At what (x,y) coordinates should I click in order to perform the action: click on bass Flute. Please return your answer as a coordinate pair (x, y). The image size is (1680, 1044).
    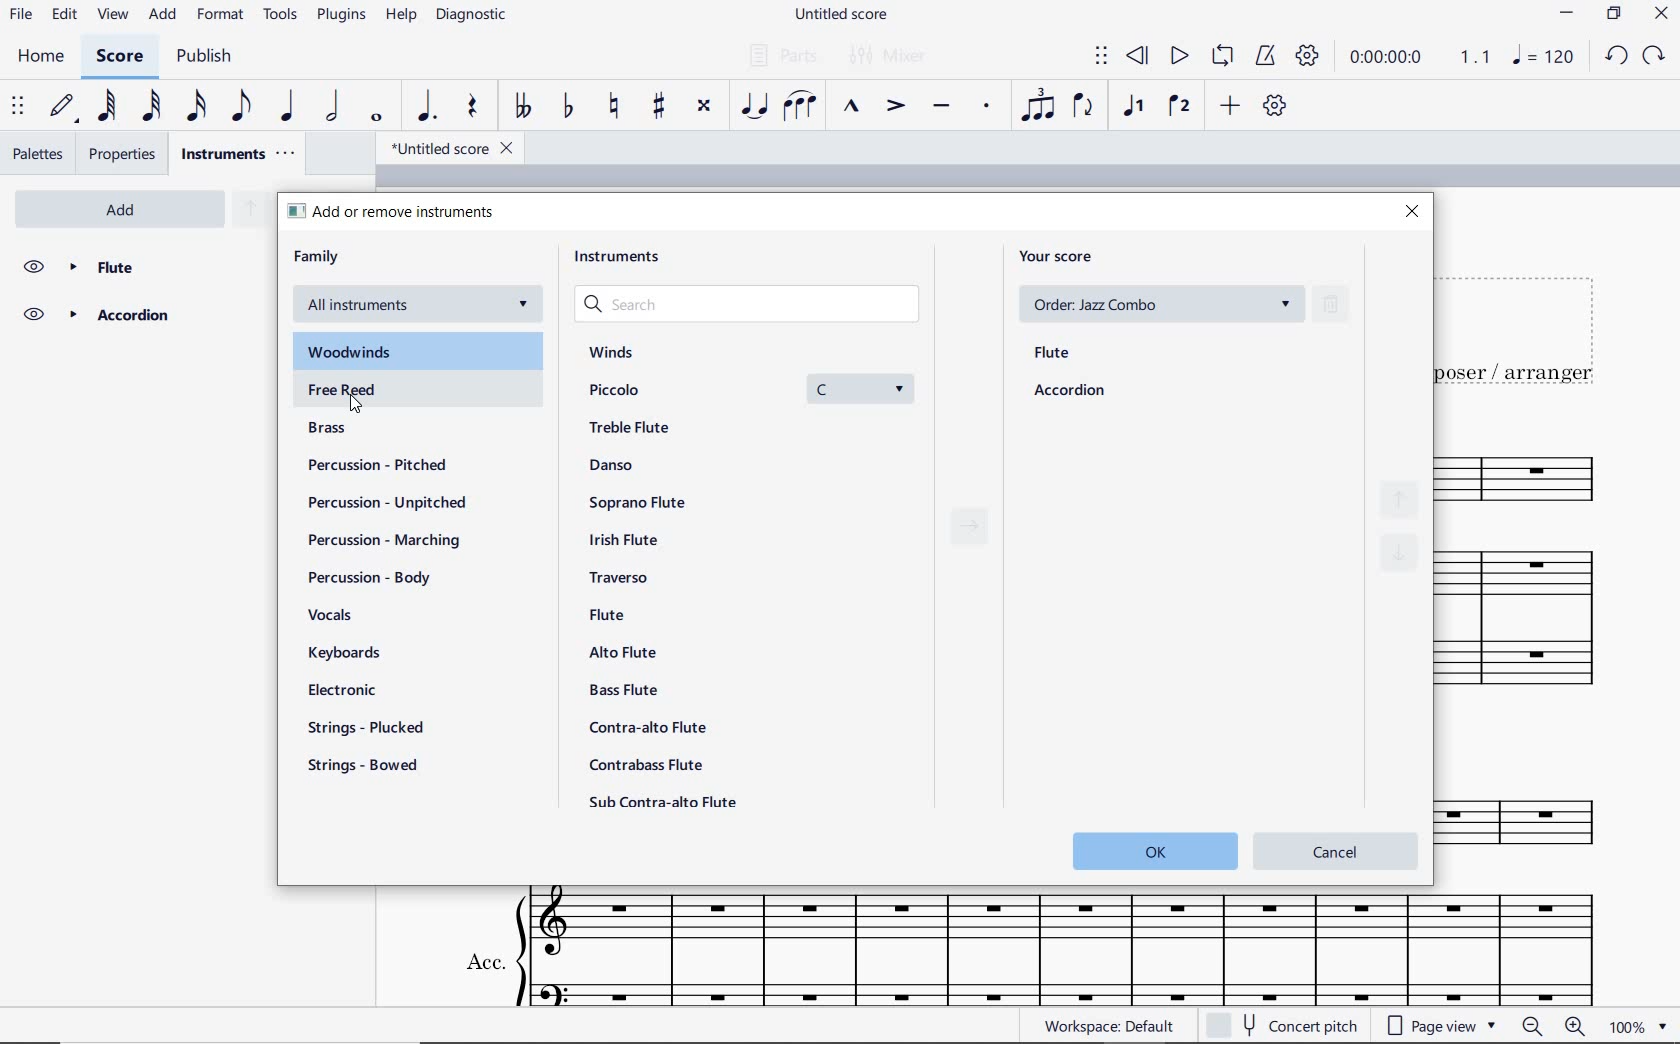
    Looking at the image, I should click on (622, 691).